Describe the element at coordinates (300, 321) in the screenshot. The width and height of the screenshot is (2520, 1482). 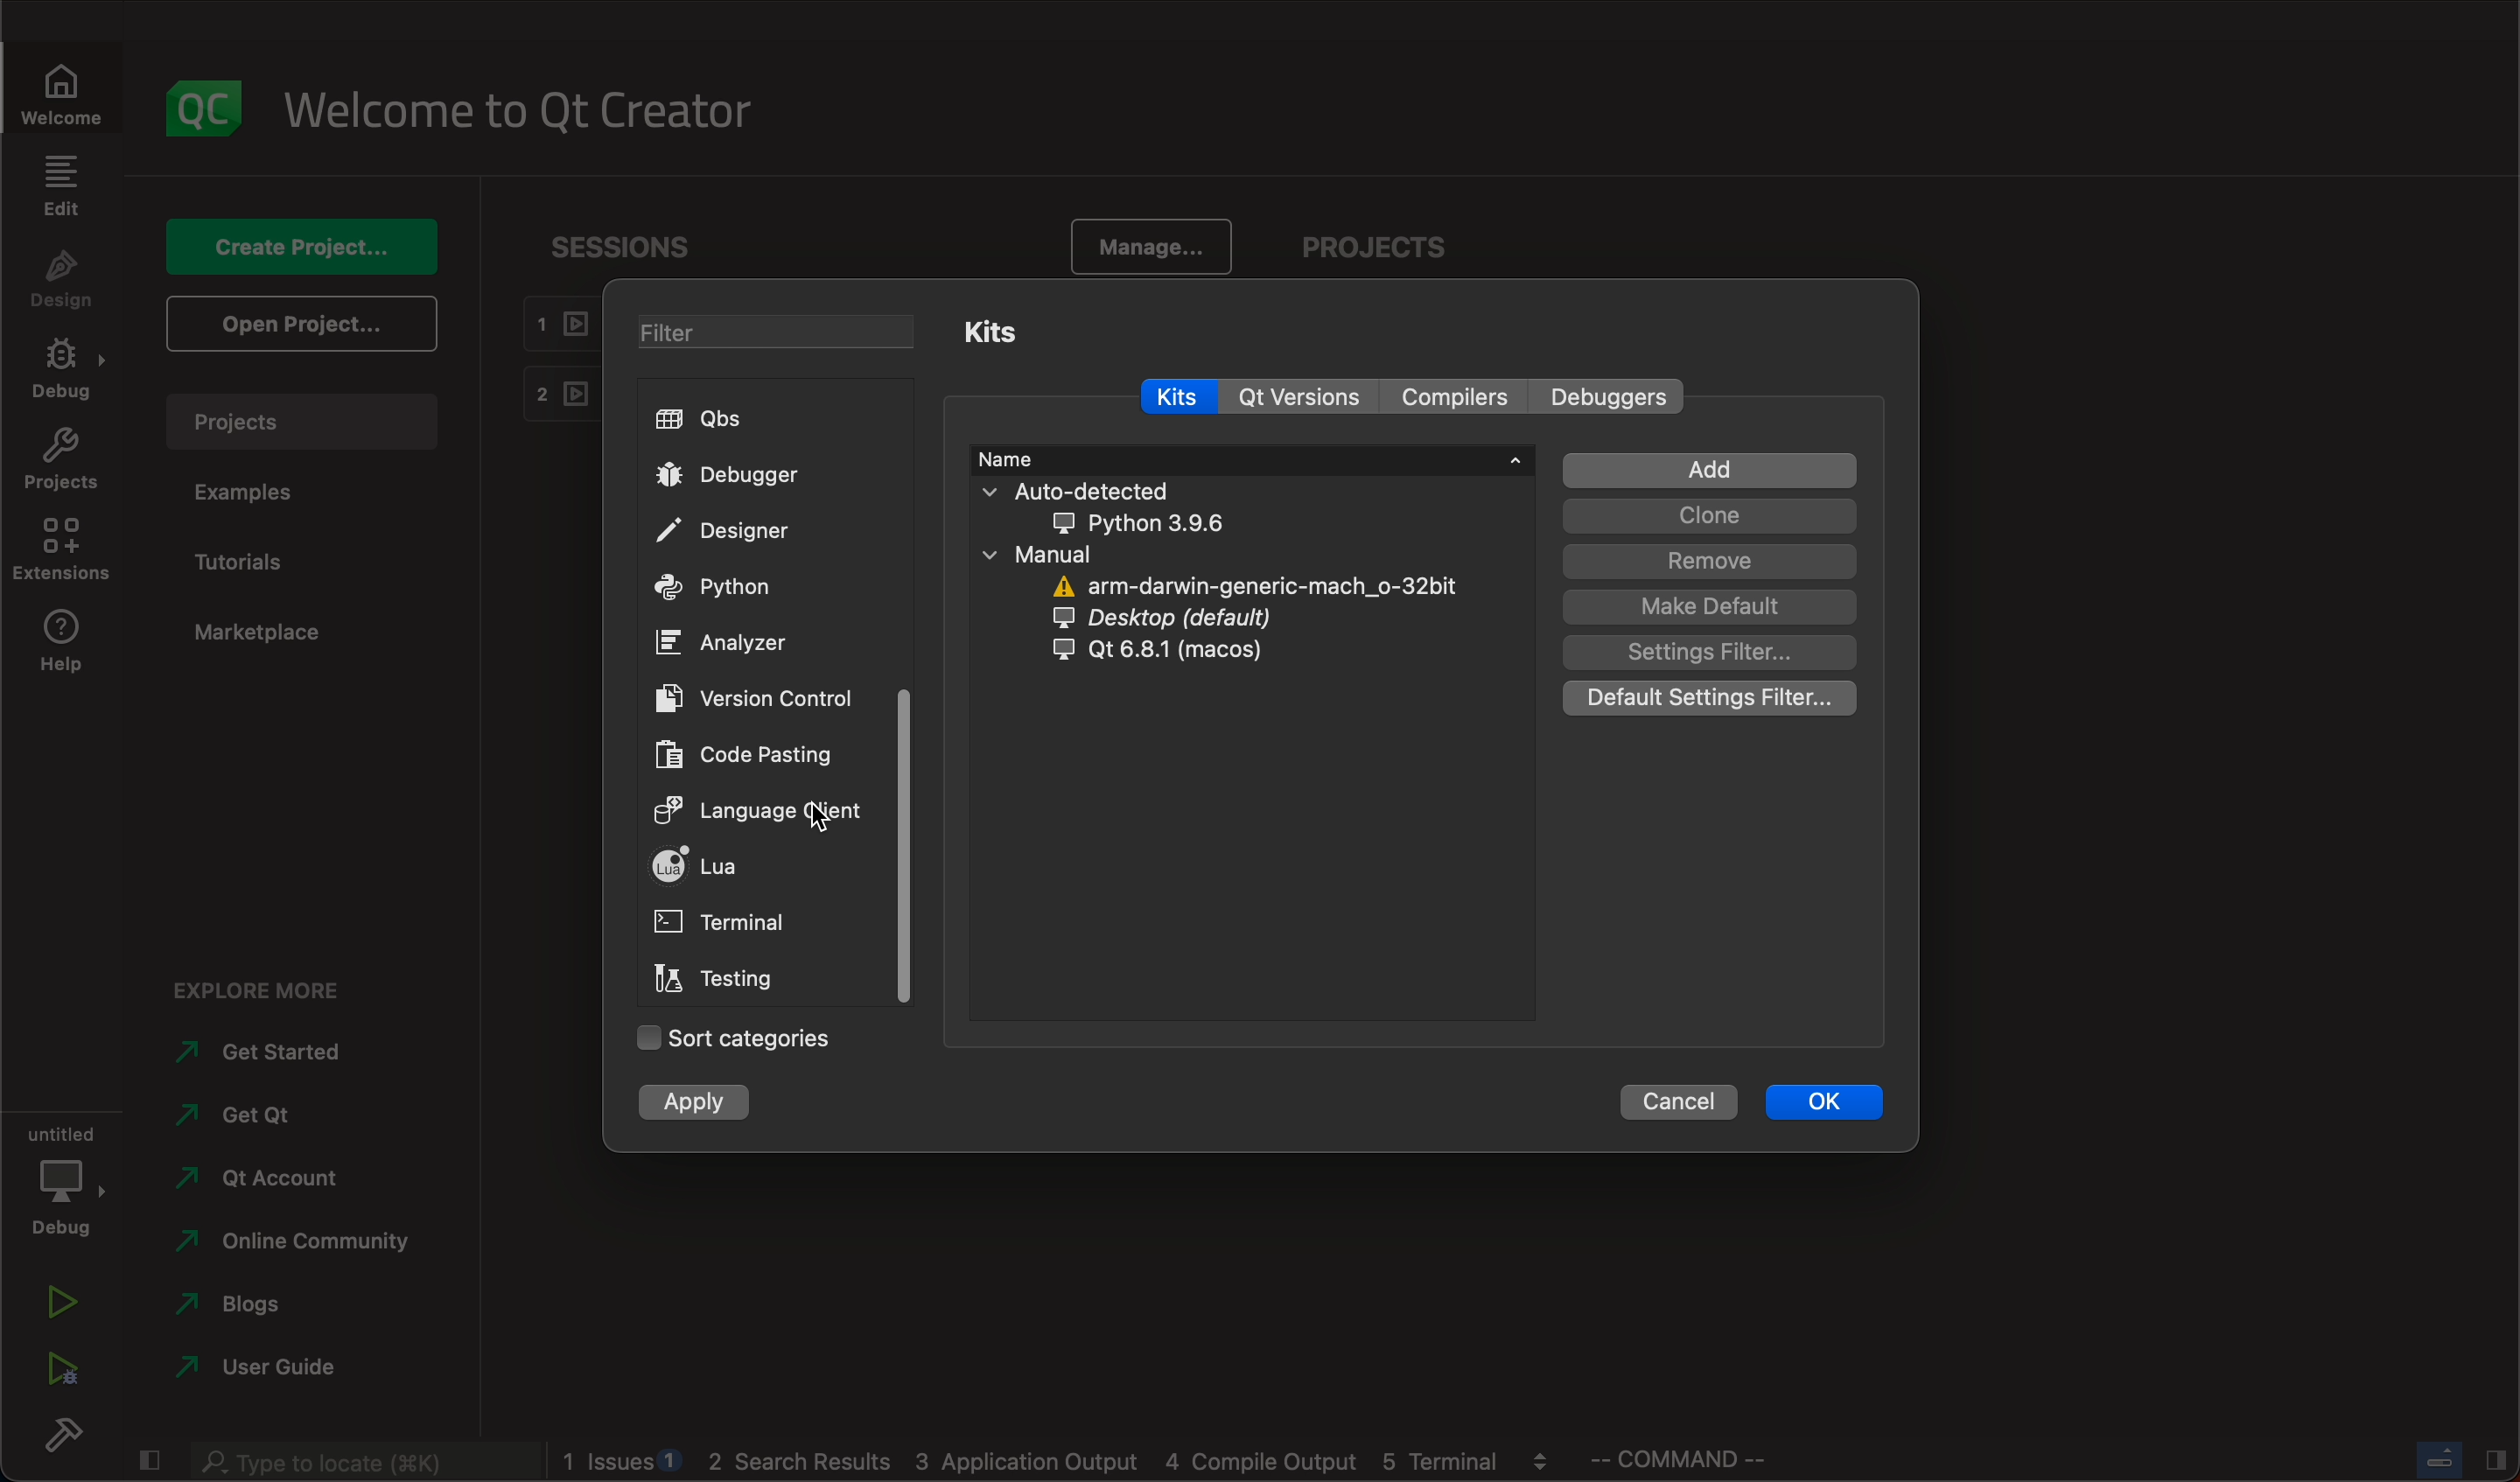
I see `open` at that location.